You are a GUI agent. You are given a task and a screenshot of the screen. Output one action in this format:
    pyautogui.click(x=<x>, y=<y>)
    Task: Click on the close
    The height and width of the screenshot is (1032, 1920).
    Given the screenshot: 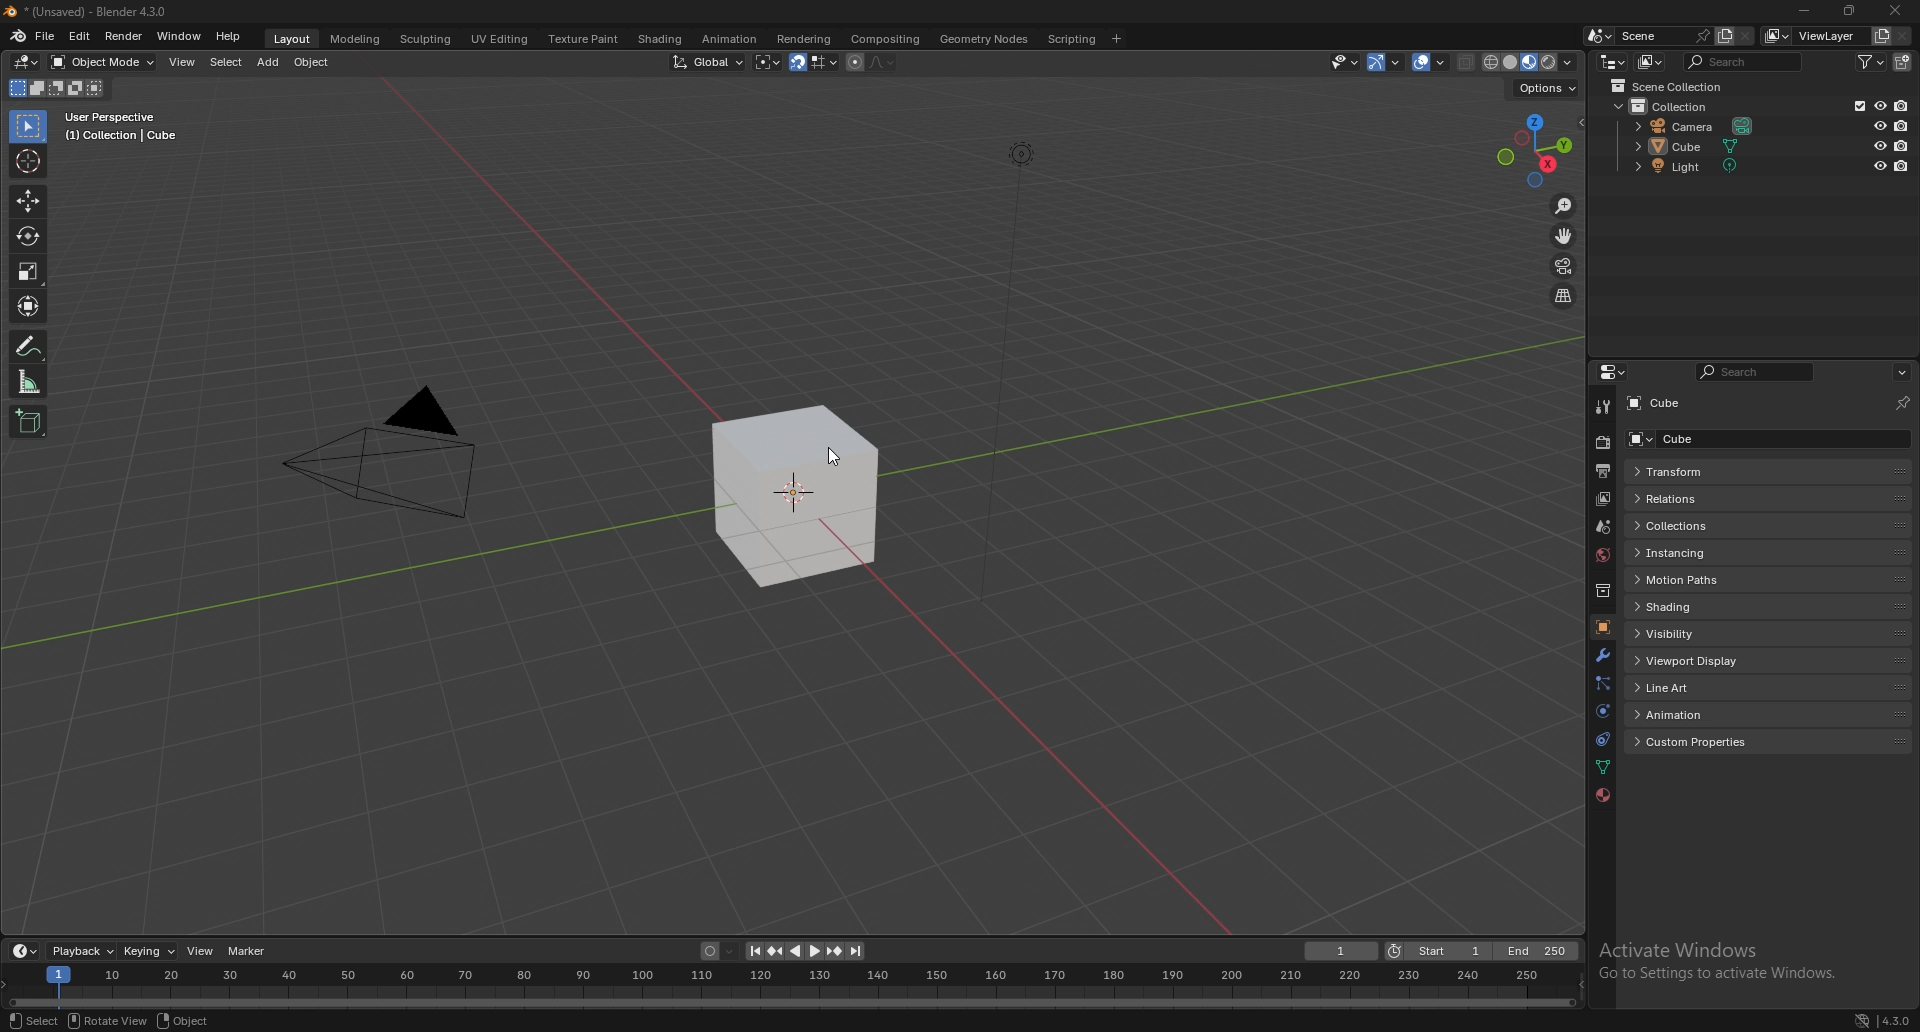 What is the action you would take?
    pyautogui.click(x=1896, y=11)
    